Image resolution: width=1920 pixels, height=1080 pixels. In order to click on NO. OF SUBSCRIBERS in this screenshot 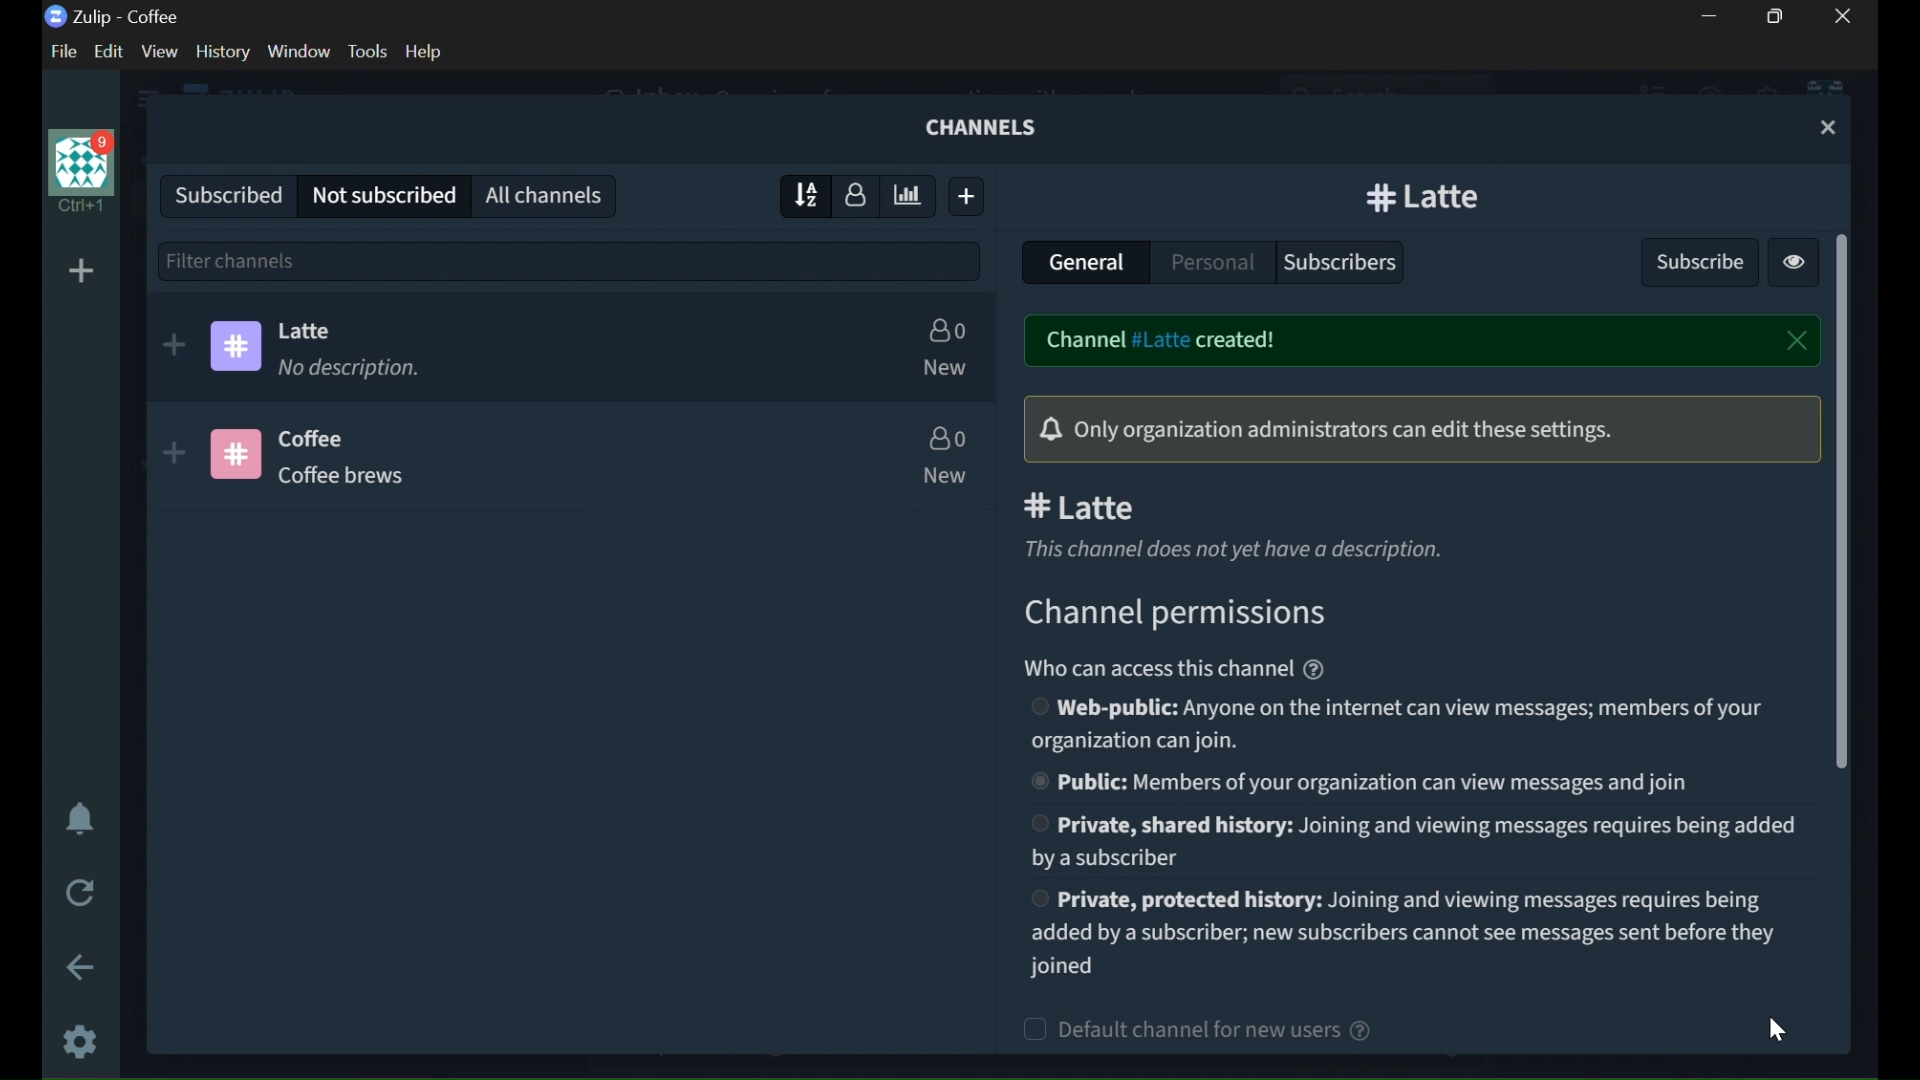, I will do `click(952, 438)`.